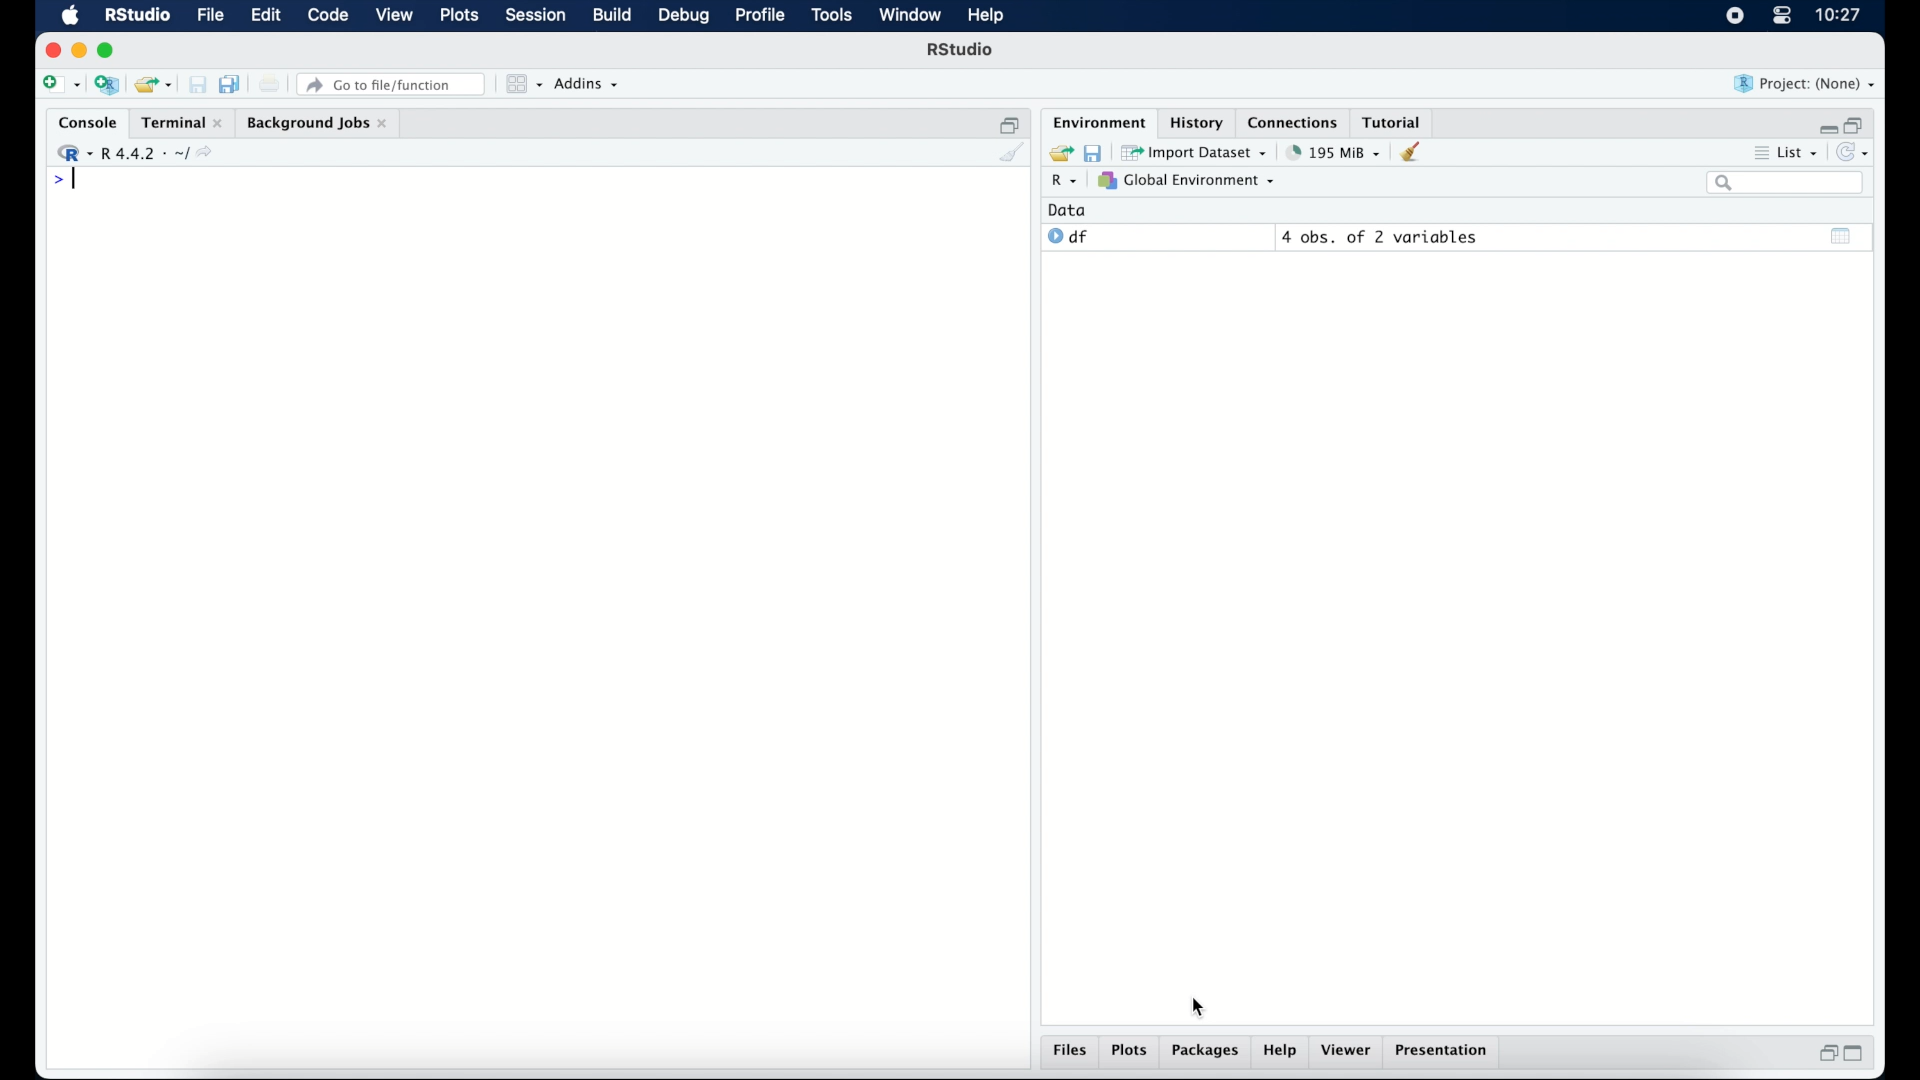 Image resolution: width=1920 pixels, height=1080 pixels. What do you see at coordinates (60, 86) in the screenshot?
I see `create new file` at bounding box center [60, 86].